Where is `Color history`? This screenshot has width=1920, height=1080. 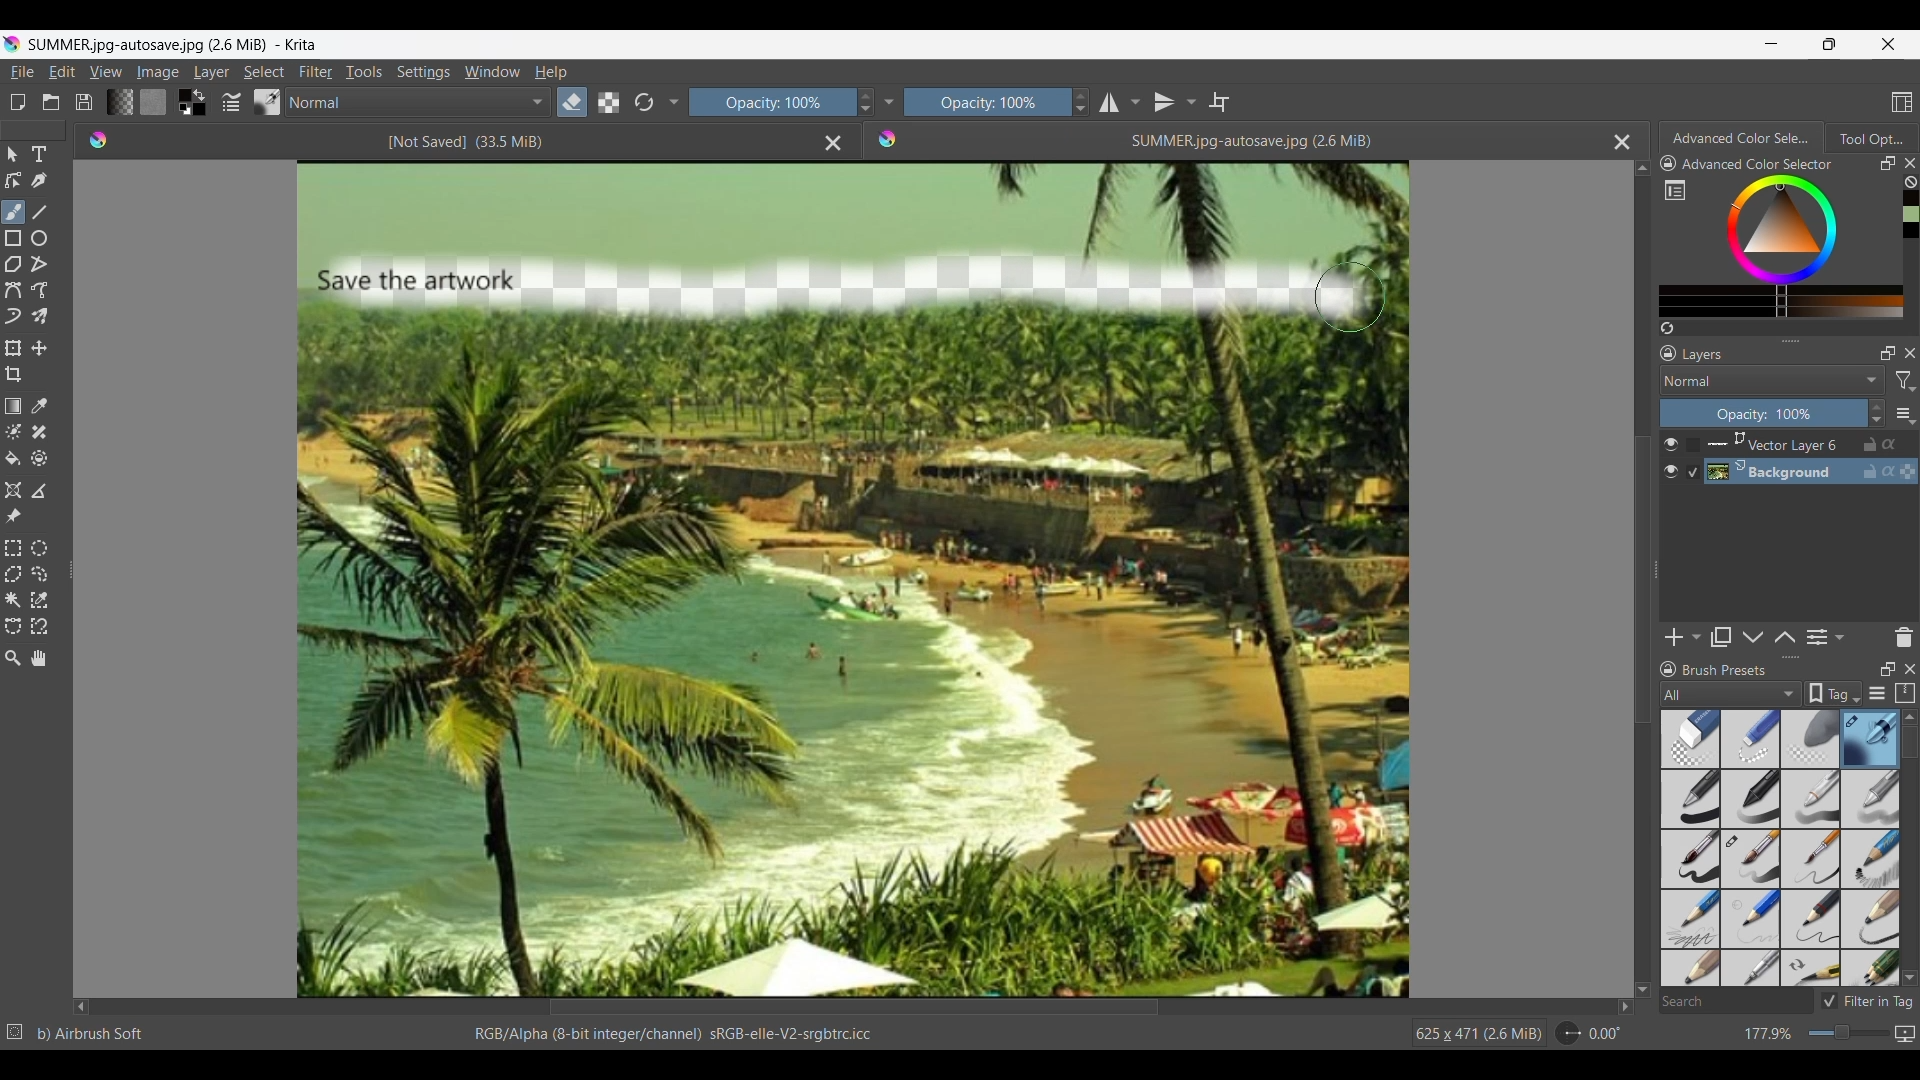
Color history is located at coordinates (1910, 214).